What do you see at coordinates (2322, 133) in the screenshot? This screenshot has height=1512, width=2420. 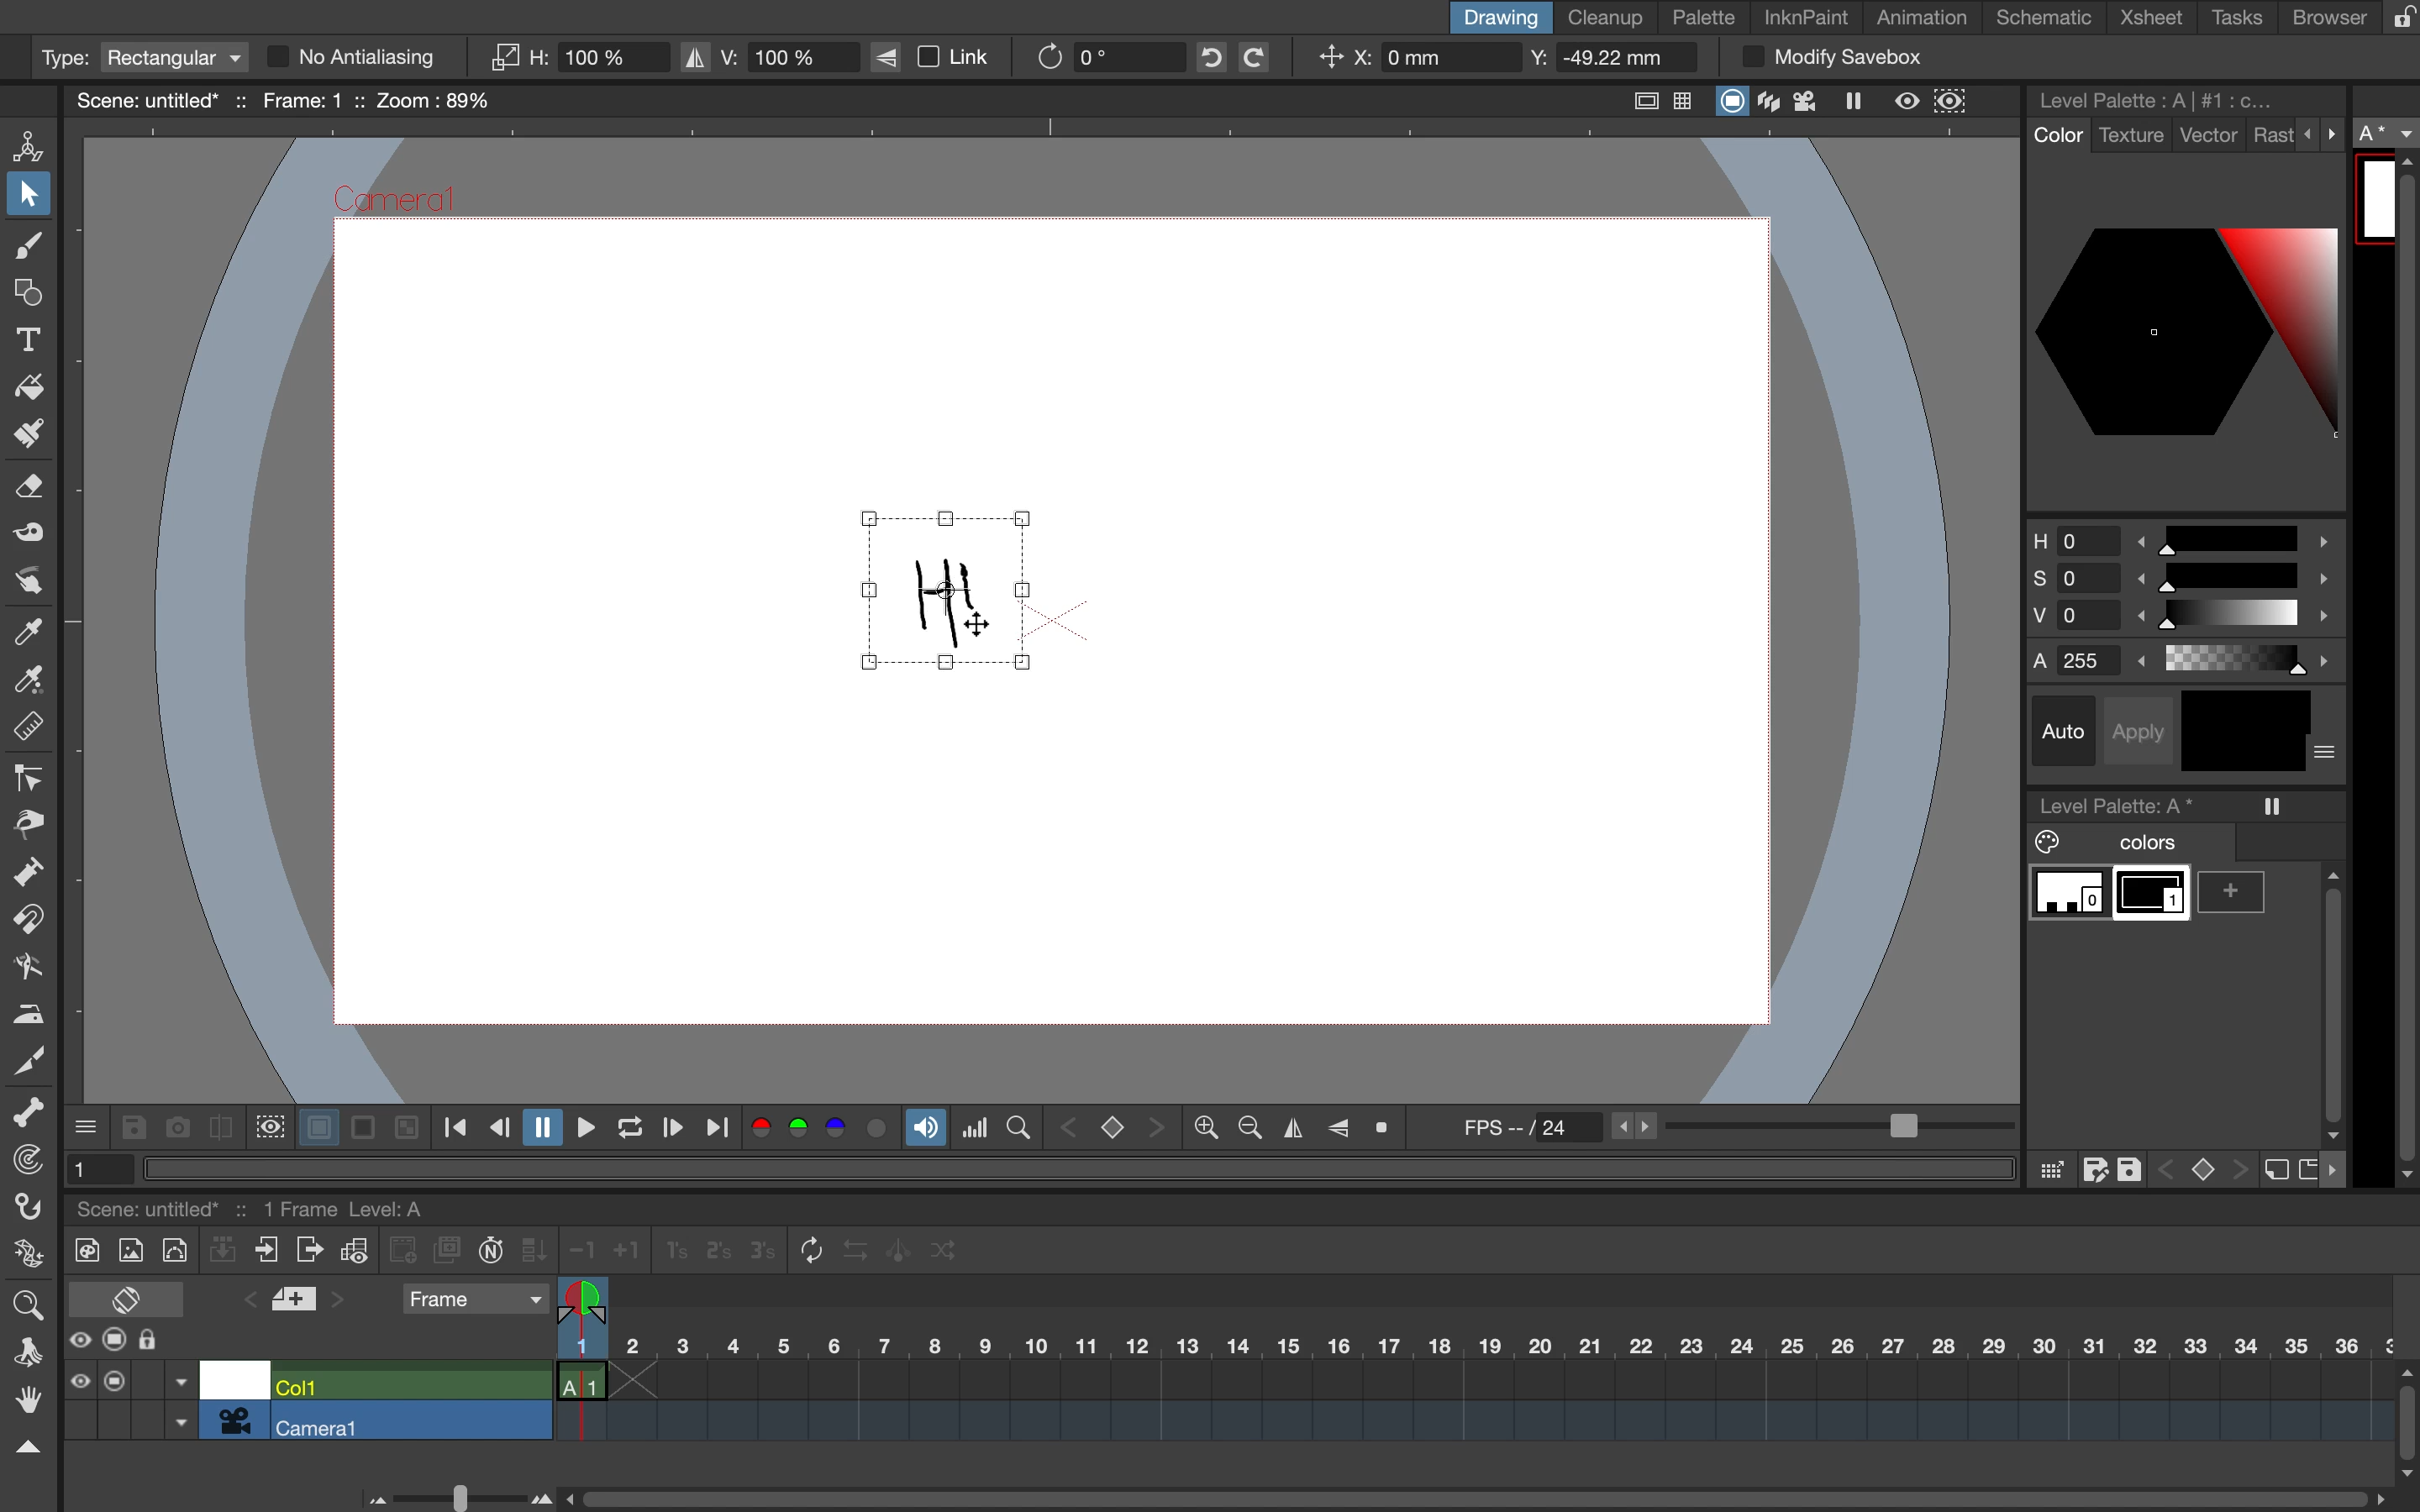 I see `more options` at bounding box center [2322, 133].